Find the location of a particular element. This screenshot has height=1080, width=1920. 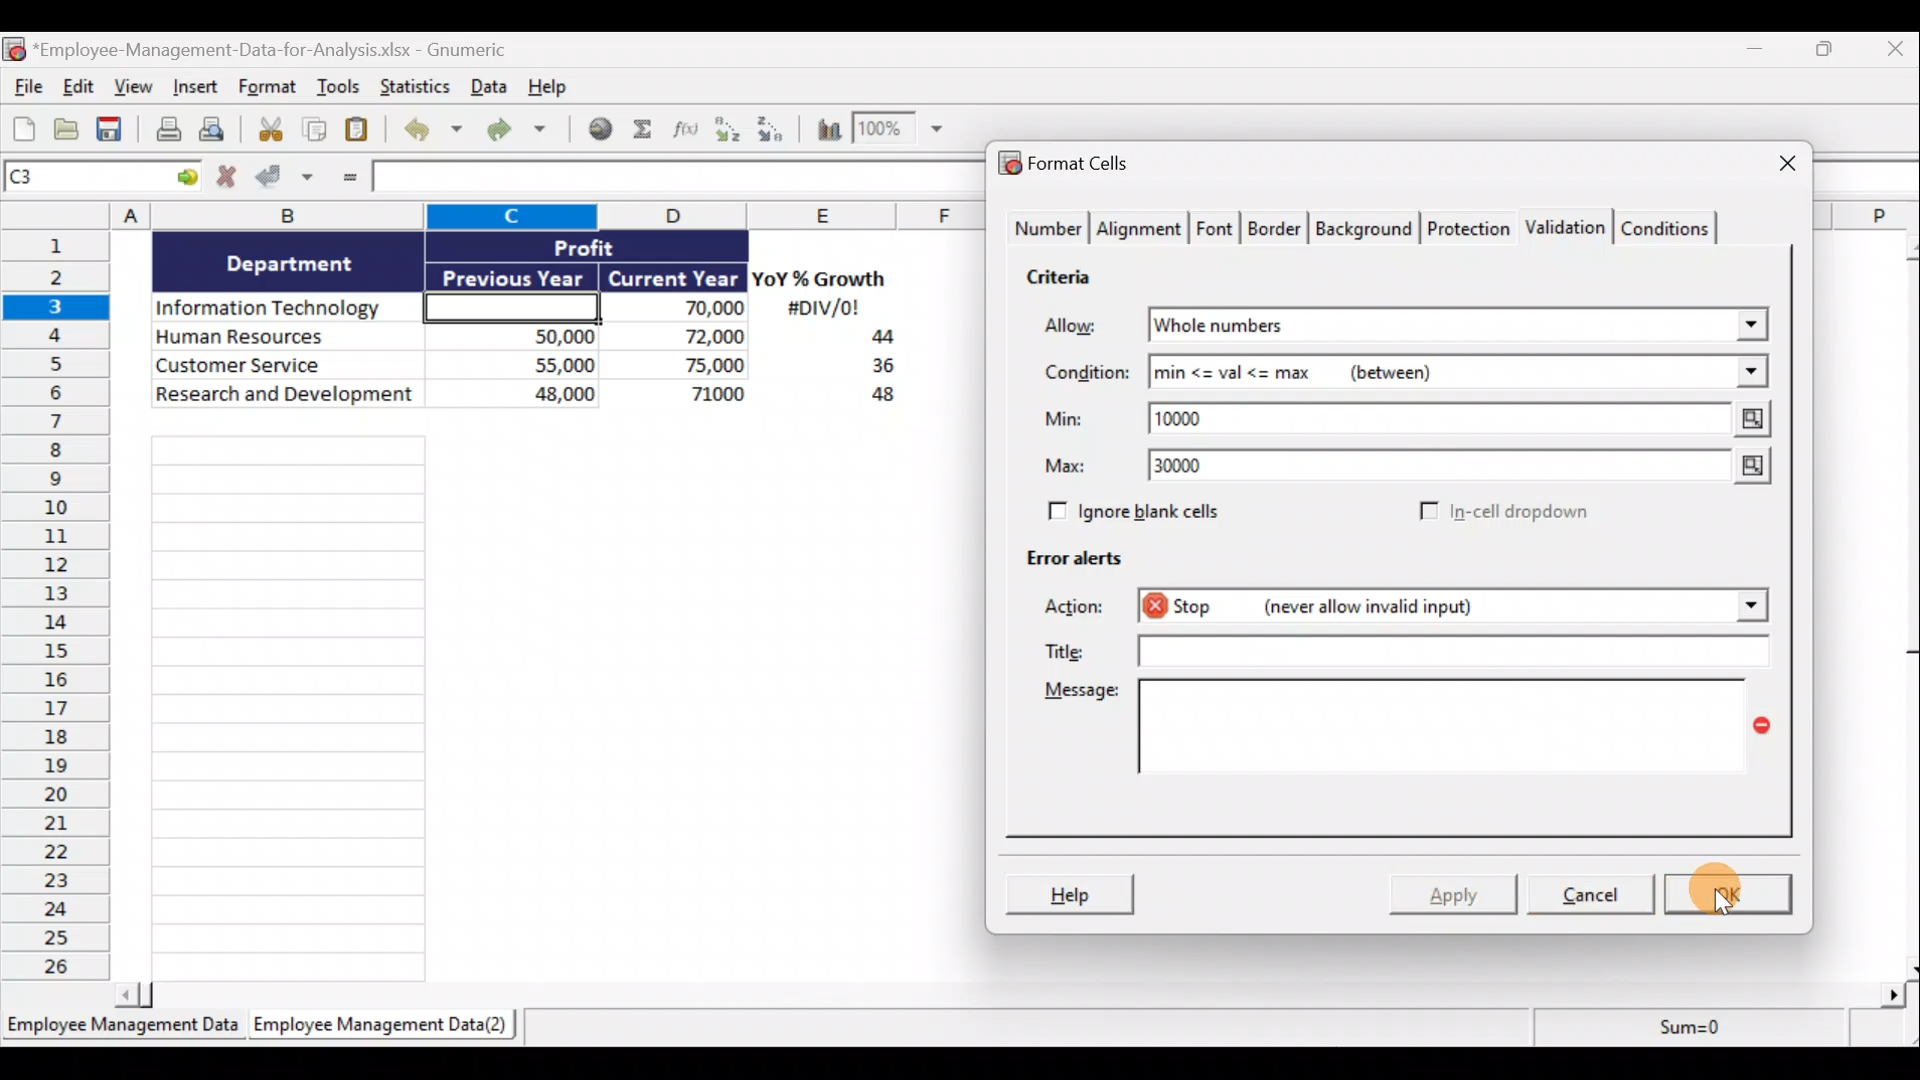

Sort ascending is located at coordinates (727, 129).